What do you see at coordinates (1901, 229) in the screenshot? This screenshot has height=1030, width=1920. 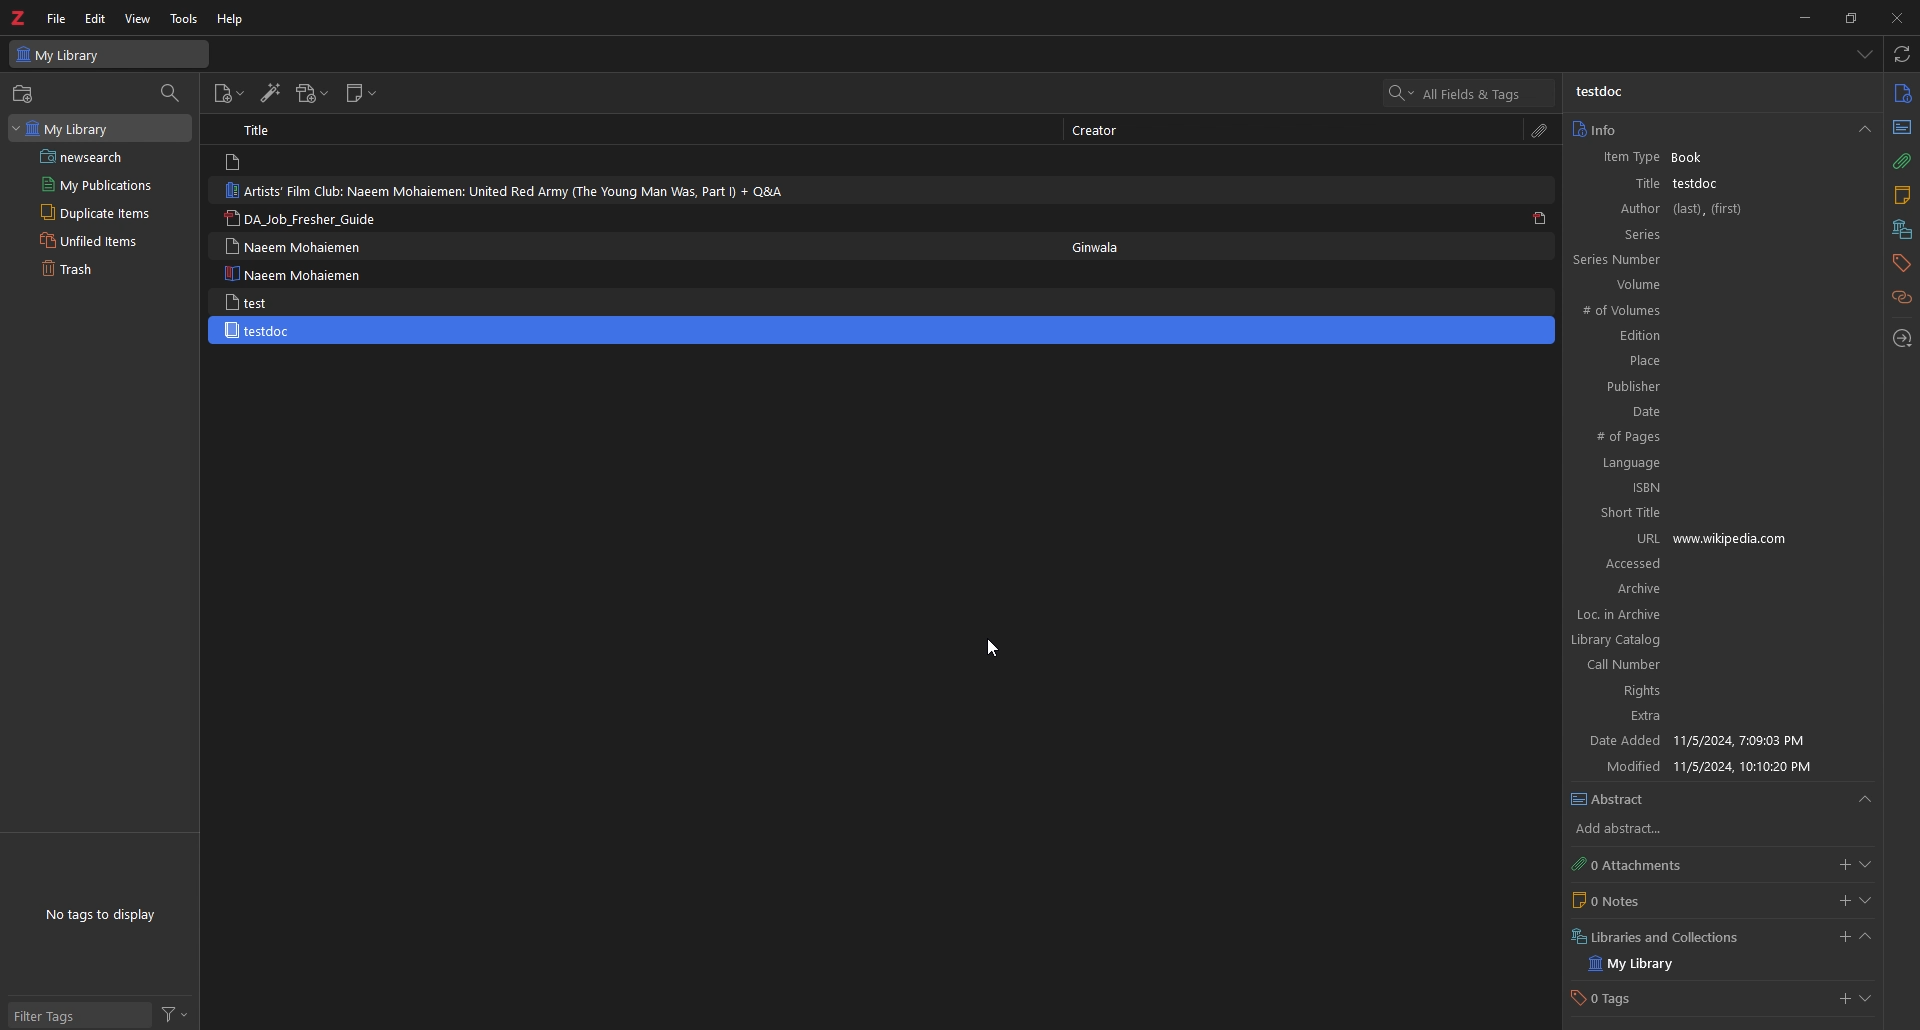 I see `libraries and collection` at bounding box center [1901, 229].